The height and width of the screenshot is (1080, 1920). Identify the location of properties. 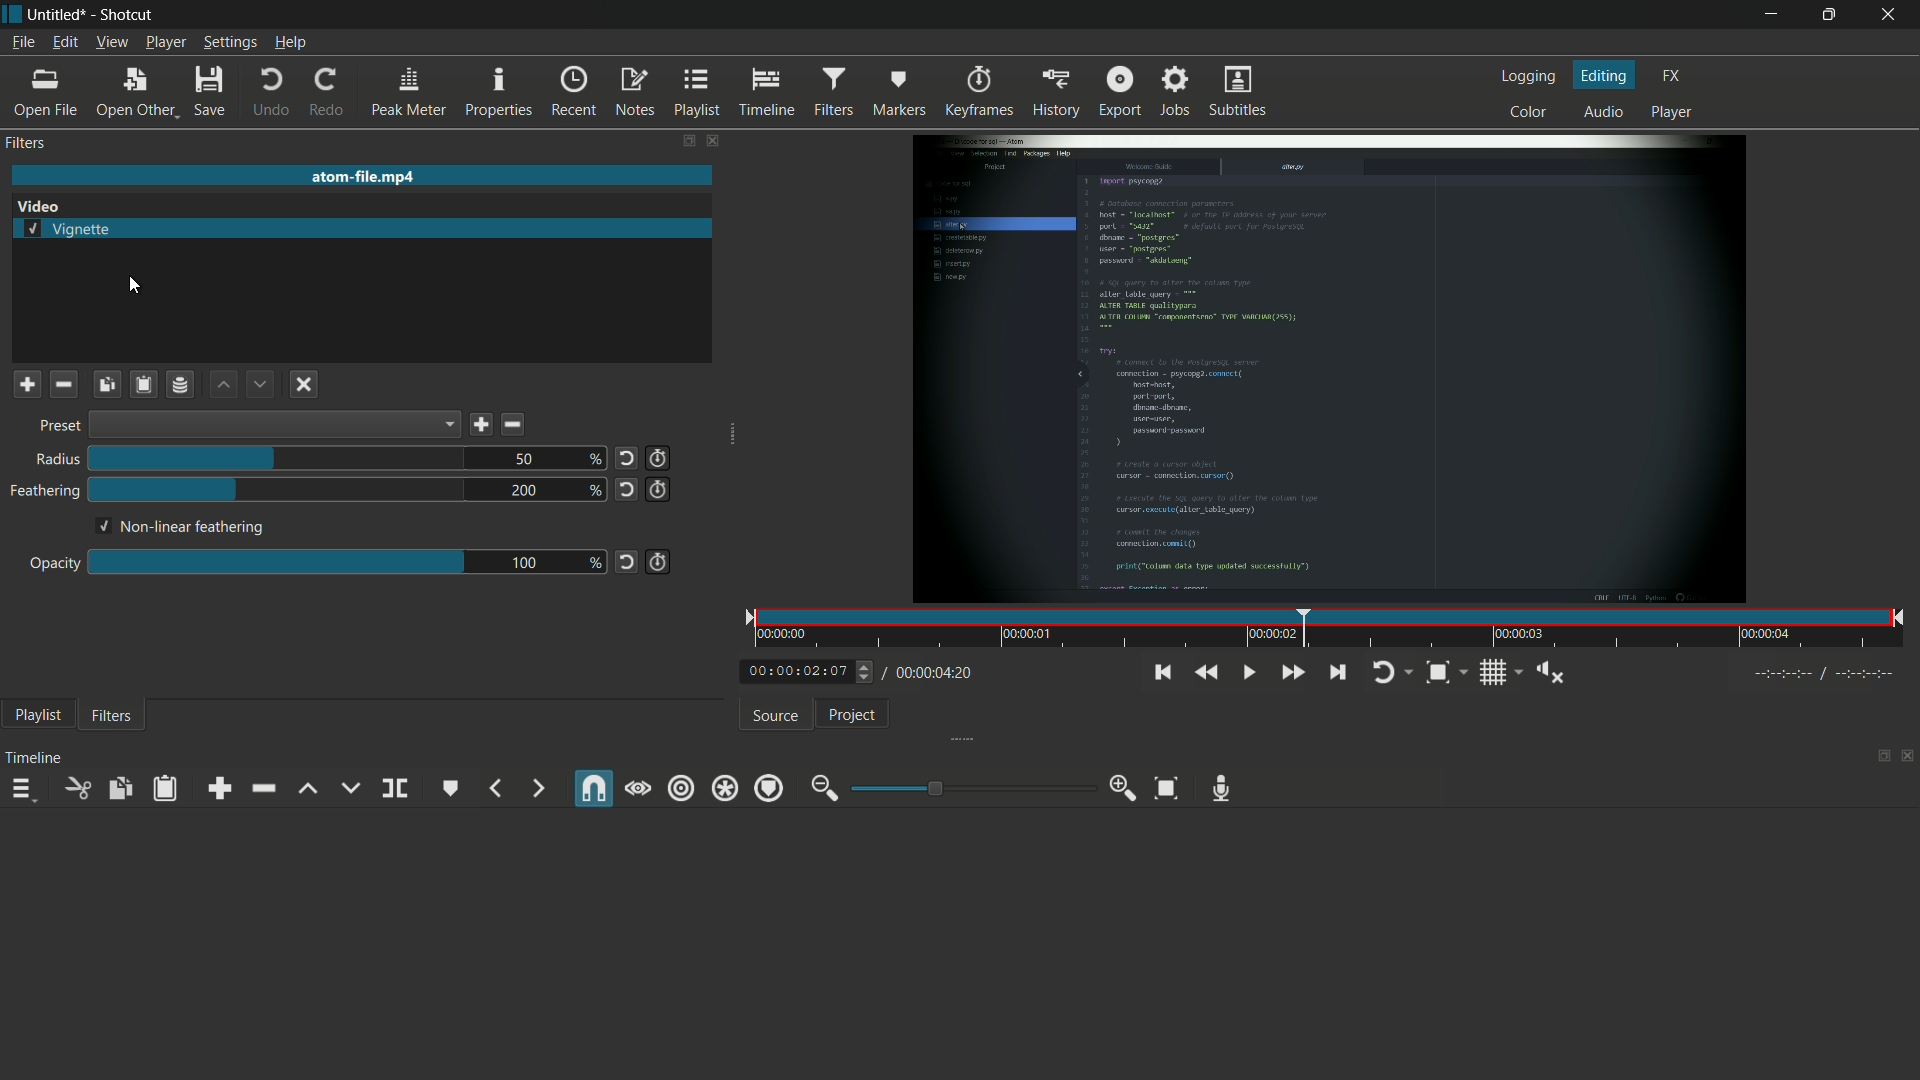
(497, 93).